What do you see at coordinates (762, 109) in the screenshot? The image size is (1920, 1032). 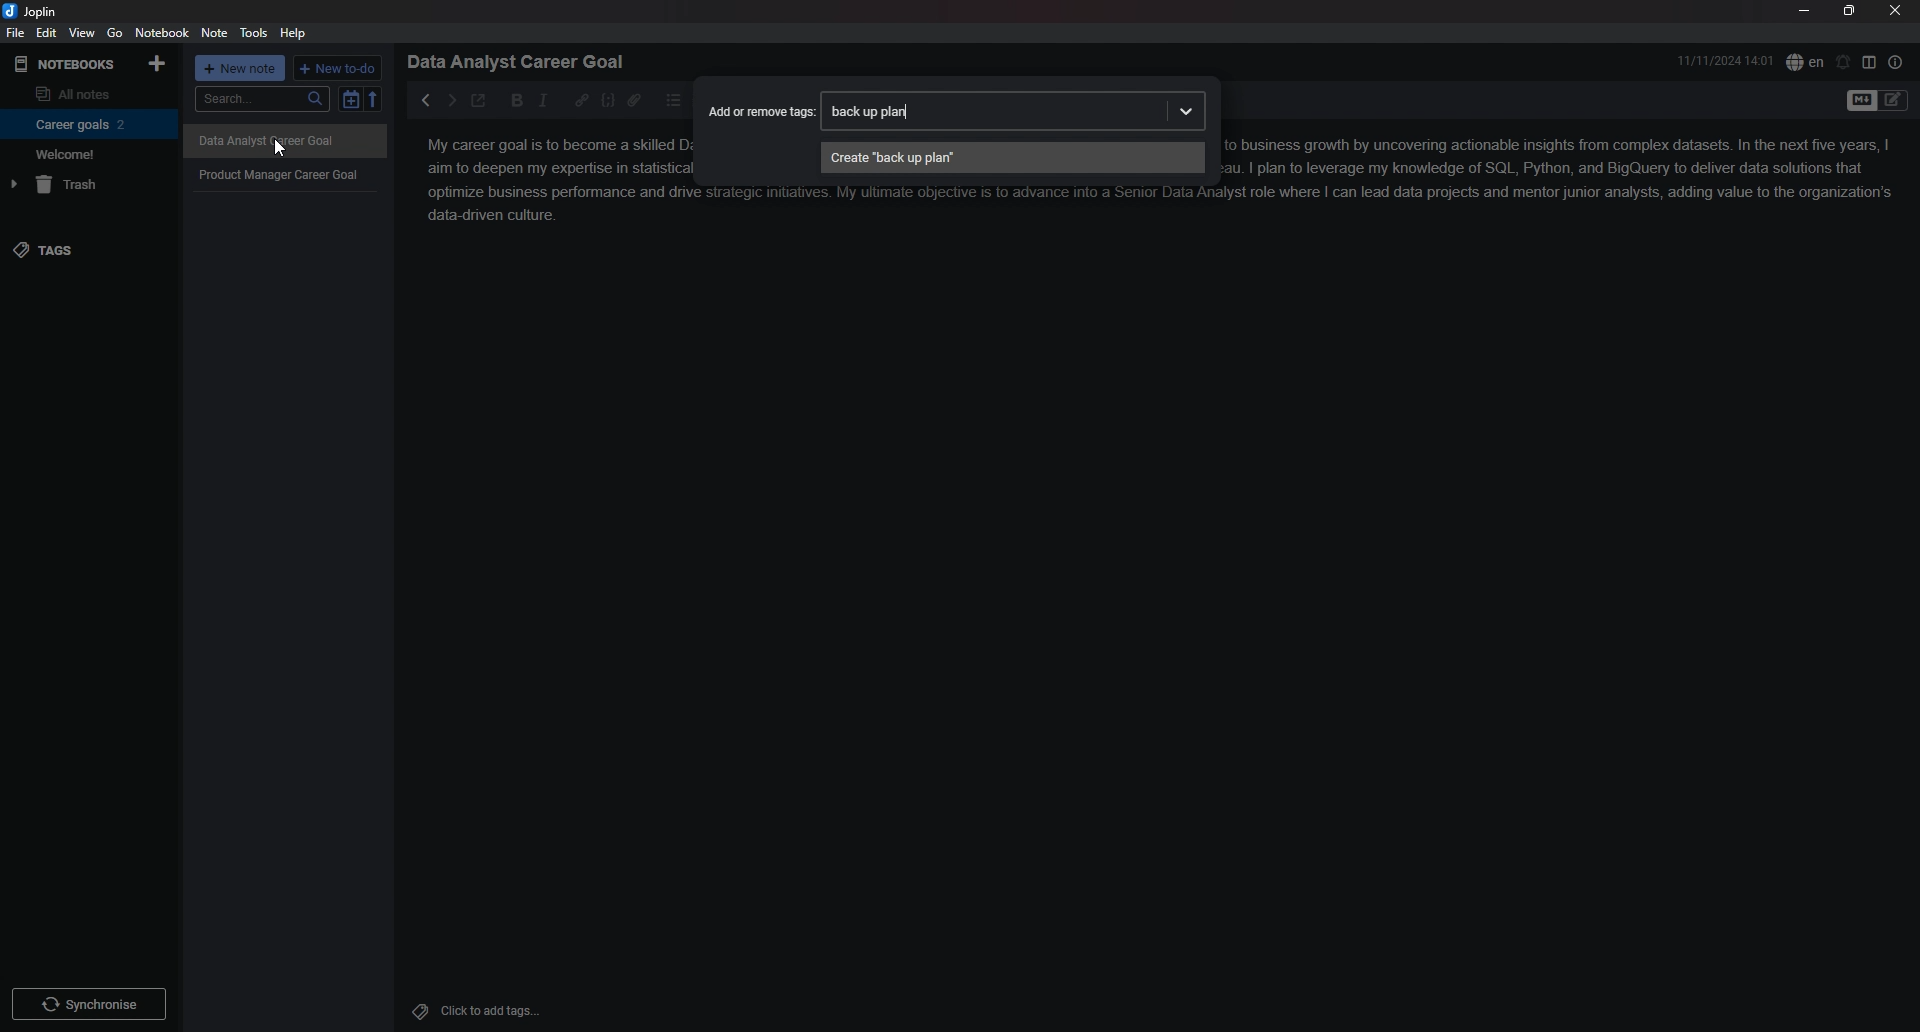 I see `add or remove tags` at bounding box center [762, 109].